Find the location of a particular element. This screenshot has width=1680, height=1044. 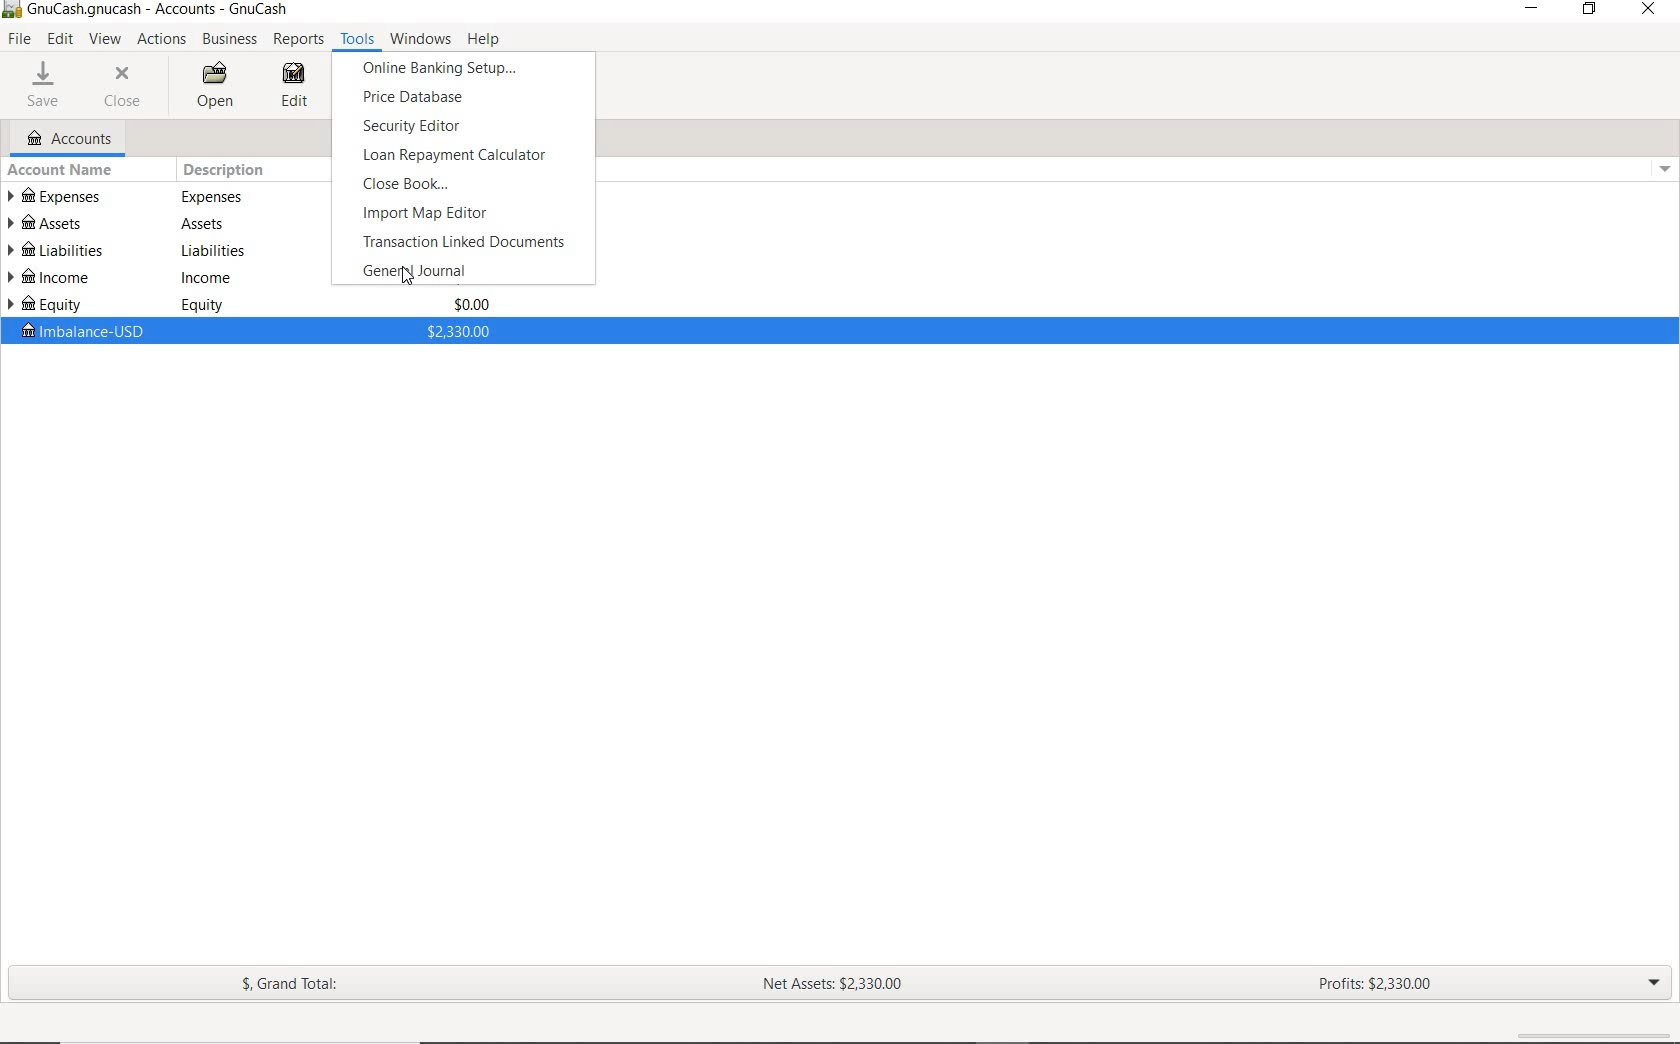

ACTIONS is located at coordinates (162, 40).